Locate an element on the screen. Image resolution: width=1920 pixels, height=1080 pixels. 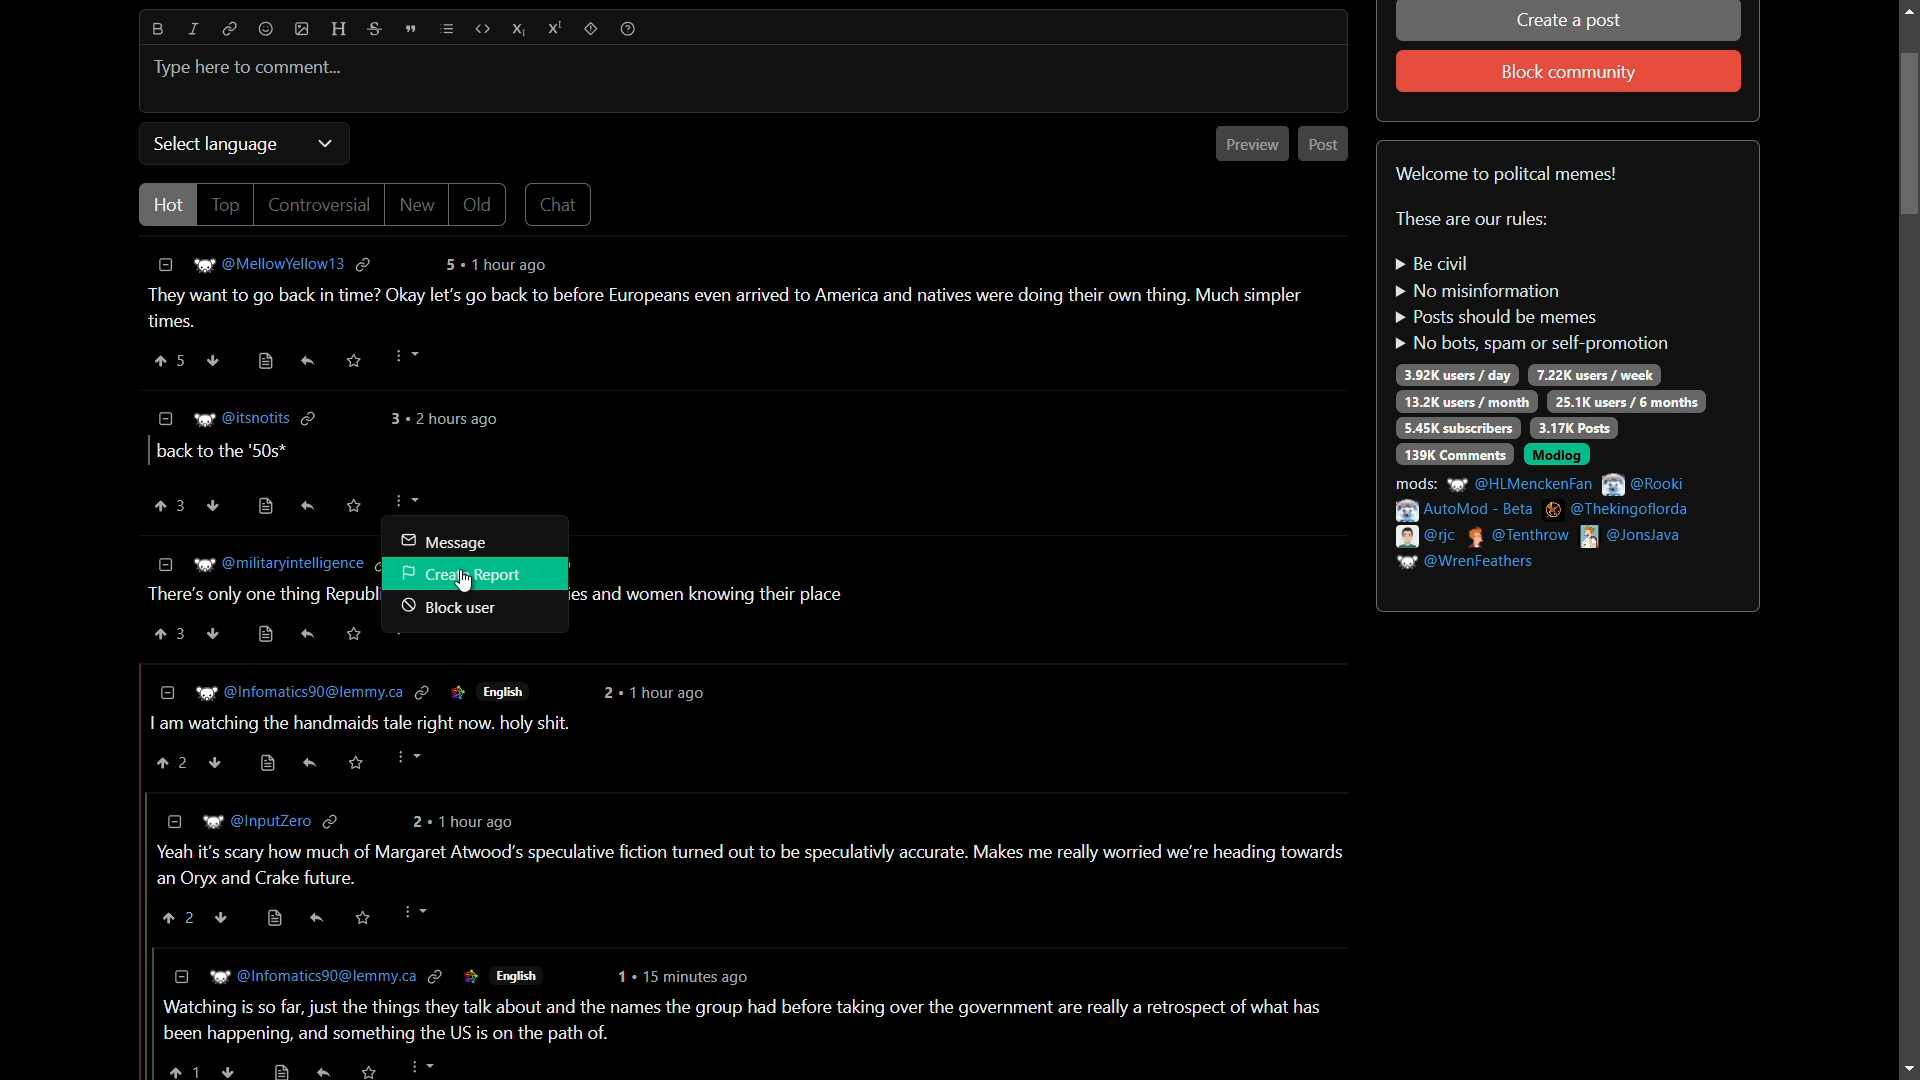
create report is located at coordinates (464, 573).